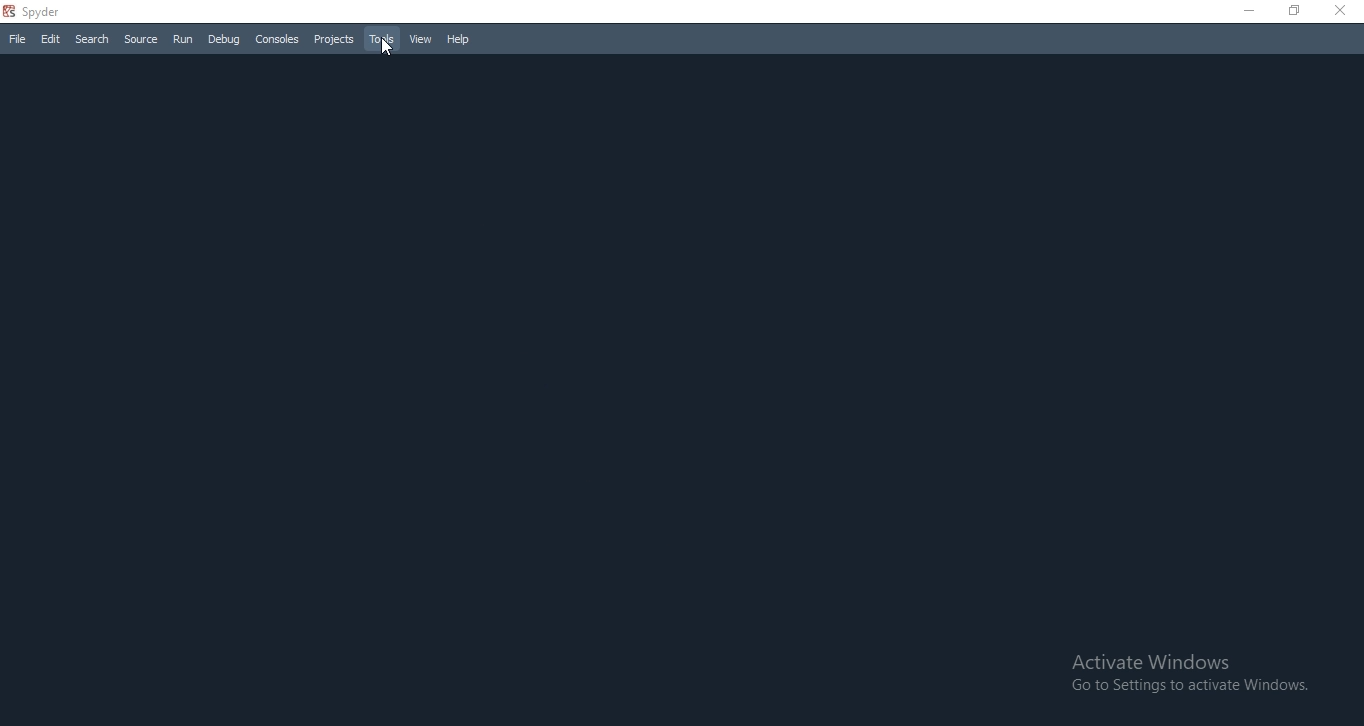  Describe the element at coordinates (225, 40) in the screenshot. I see `Debug` at that location.